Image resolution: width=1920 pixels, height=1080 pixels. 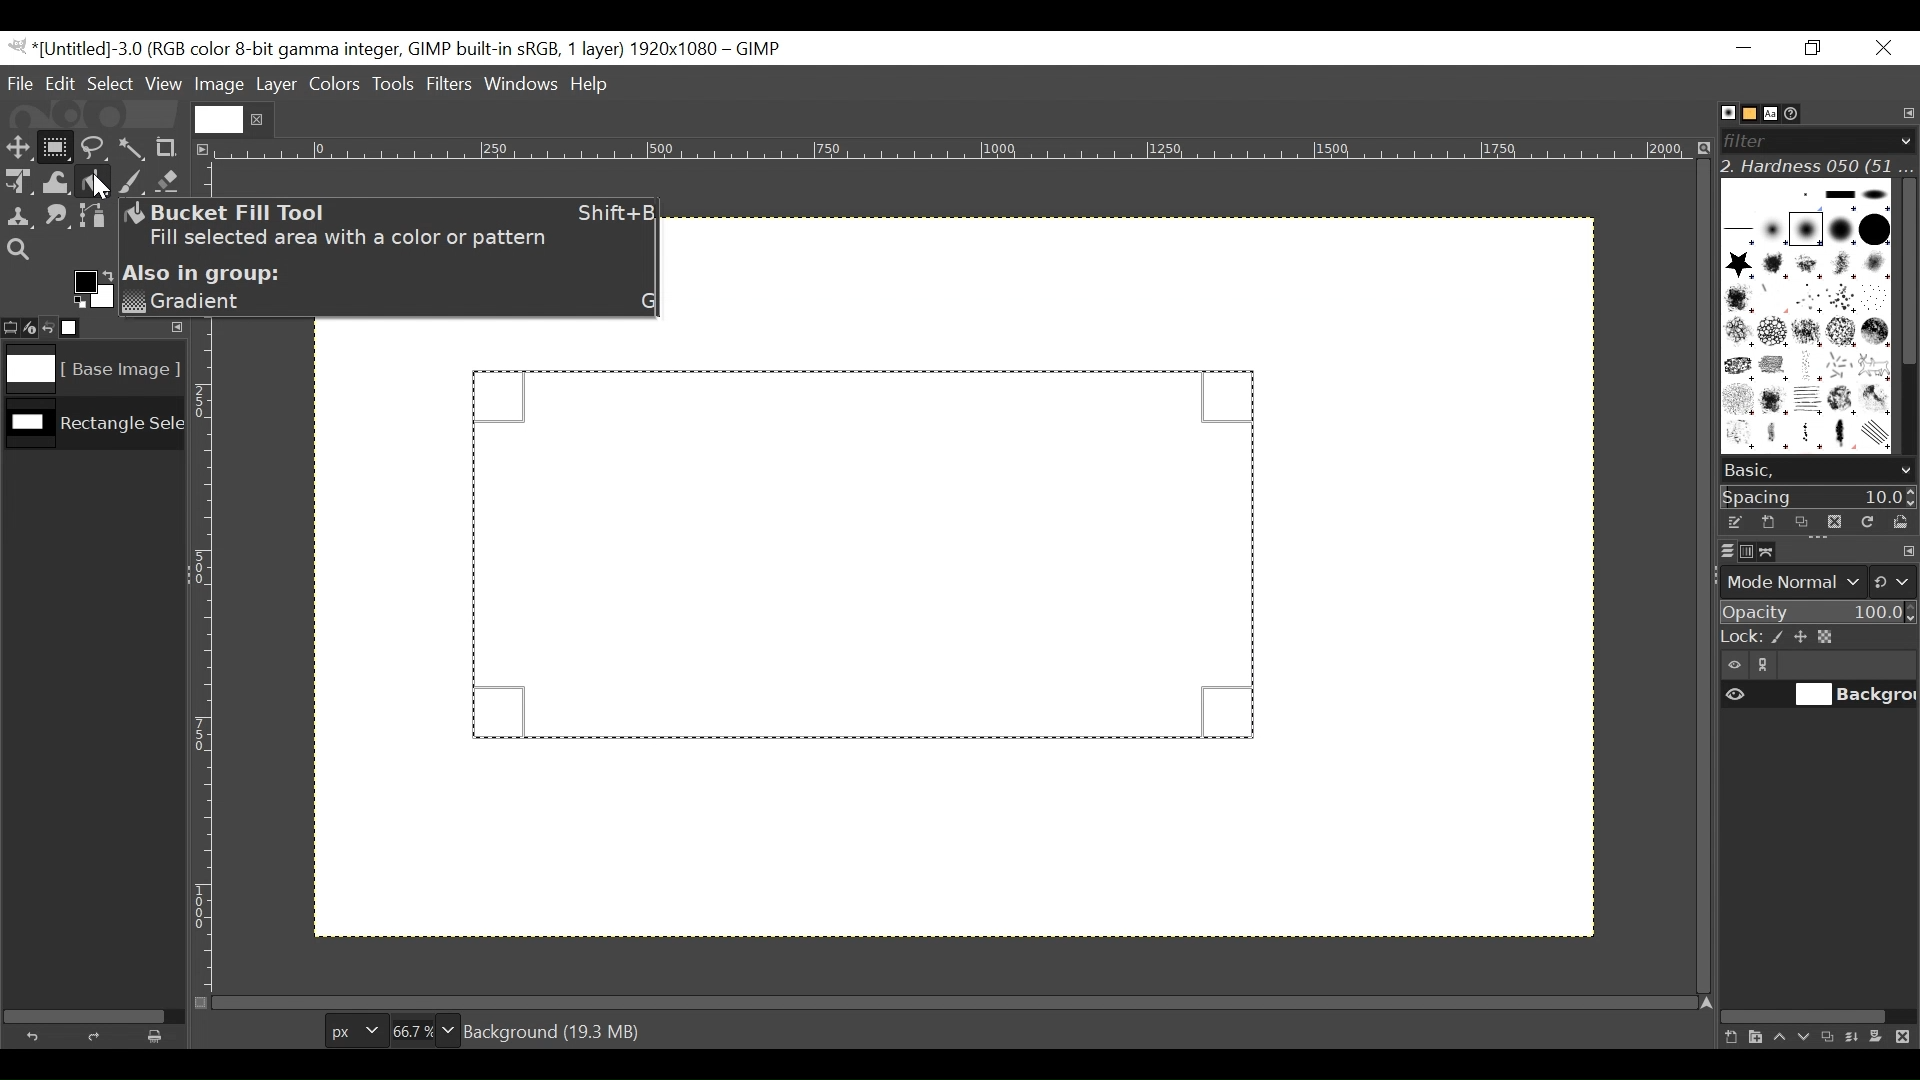 I want to click on Restore, so click(x=1817, y=49).